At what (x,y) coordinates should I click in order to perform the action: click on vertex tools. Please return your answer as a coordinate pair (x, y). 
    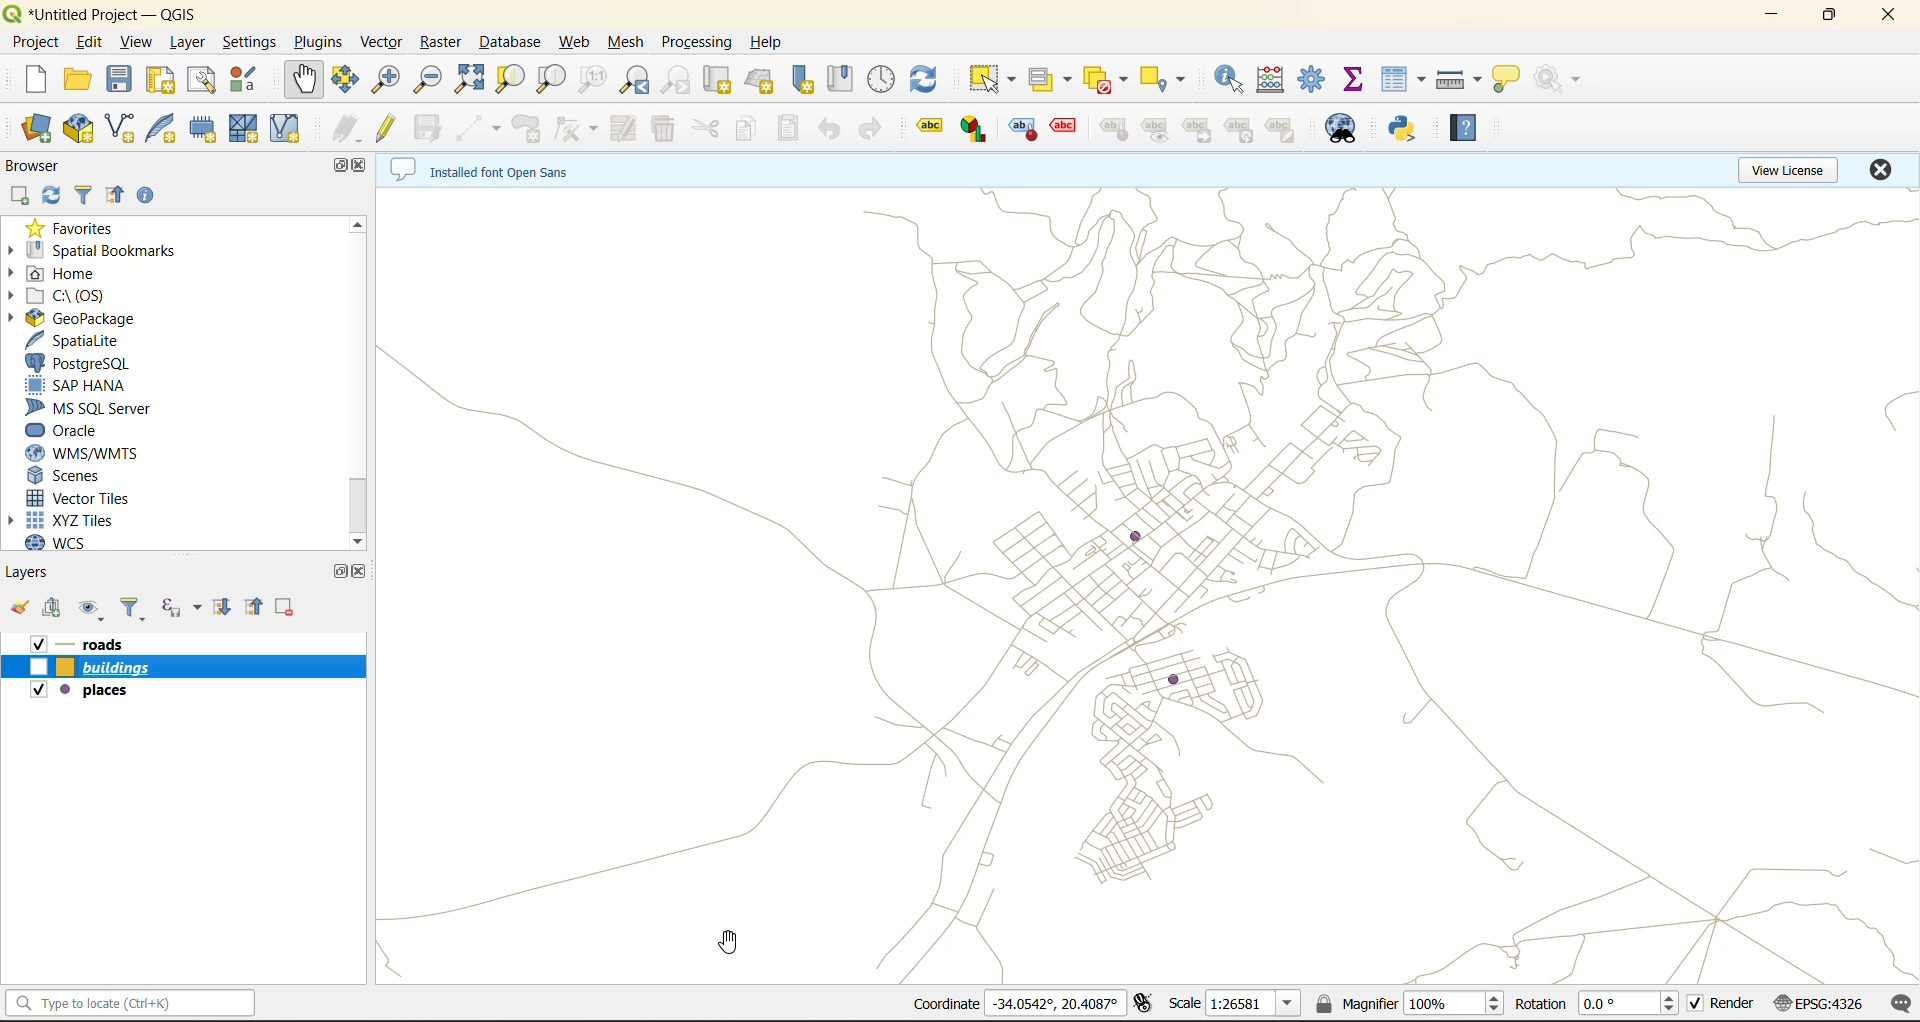
    Looking at the image, I should click on (576, 129).